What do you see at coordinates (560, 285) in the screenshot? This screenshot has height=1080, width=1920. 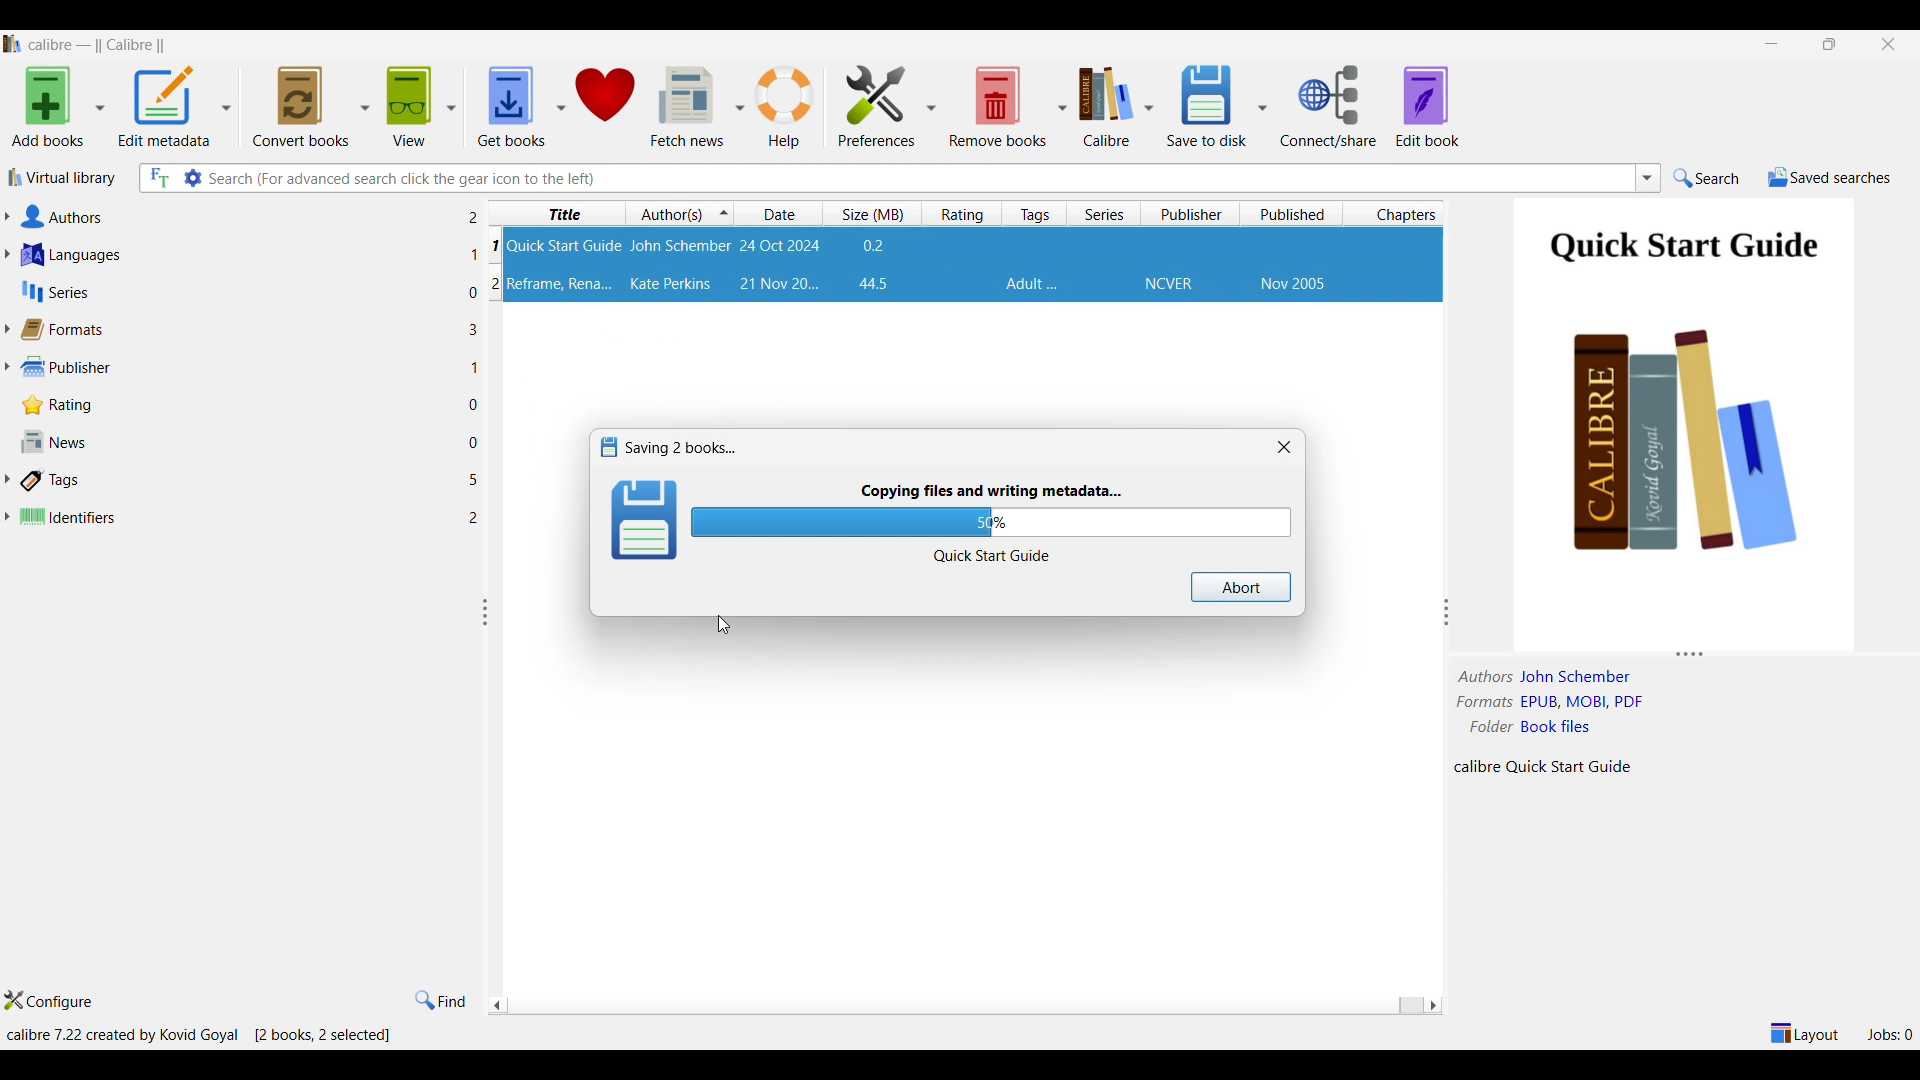 I see `title` at bounding box center [560, 285].